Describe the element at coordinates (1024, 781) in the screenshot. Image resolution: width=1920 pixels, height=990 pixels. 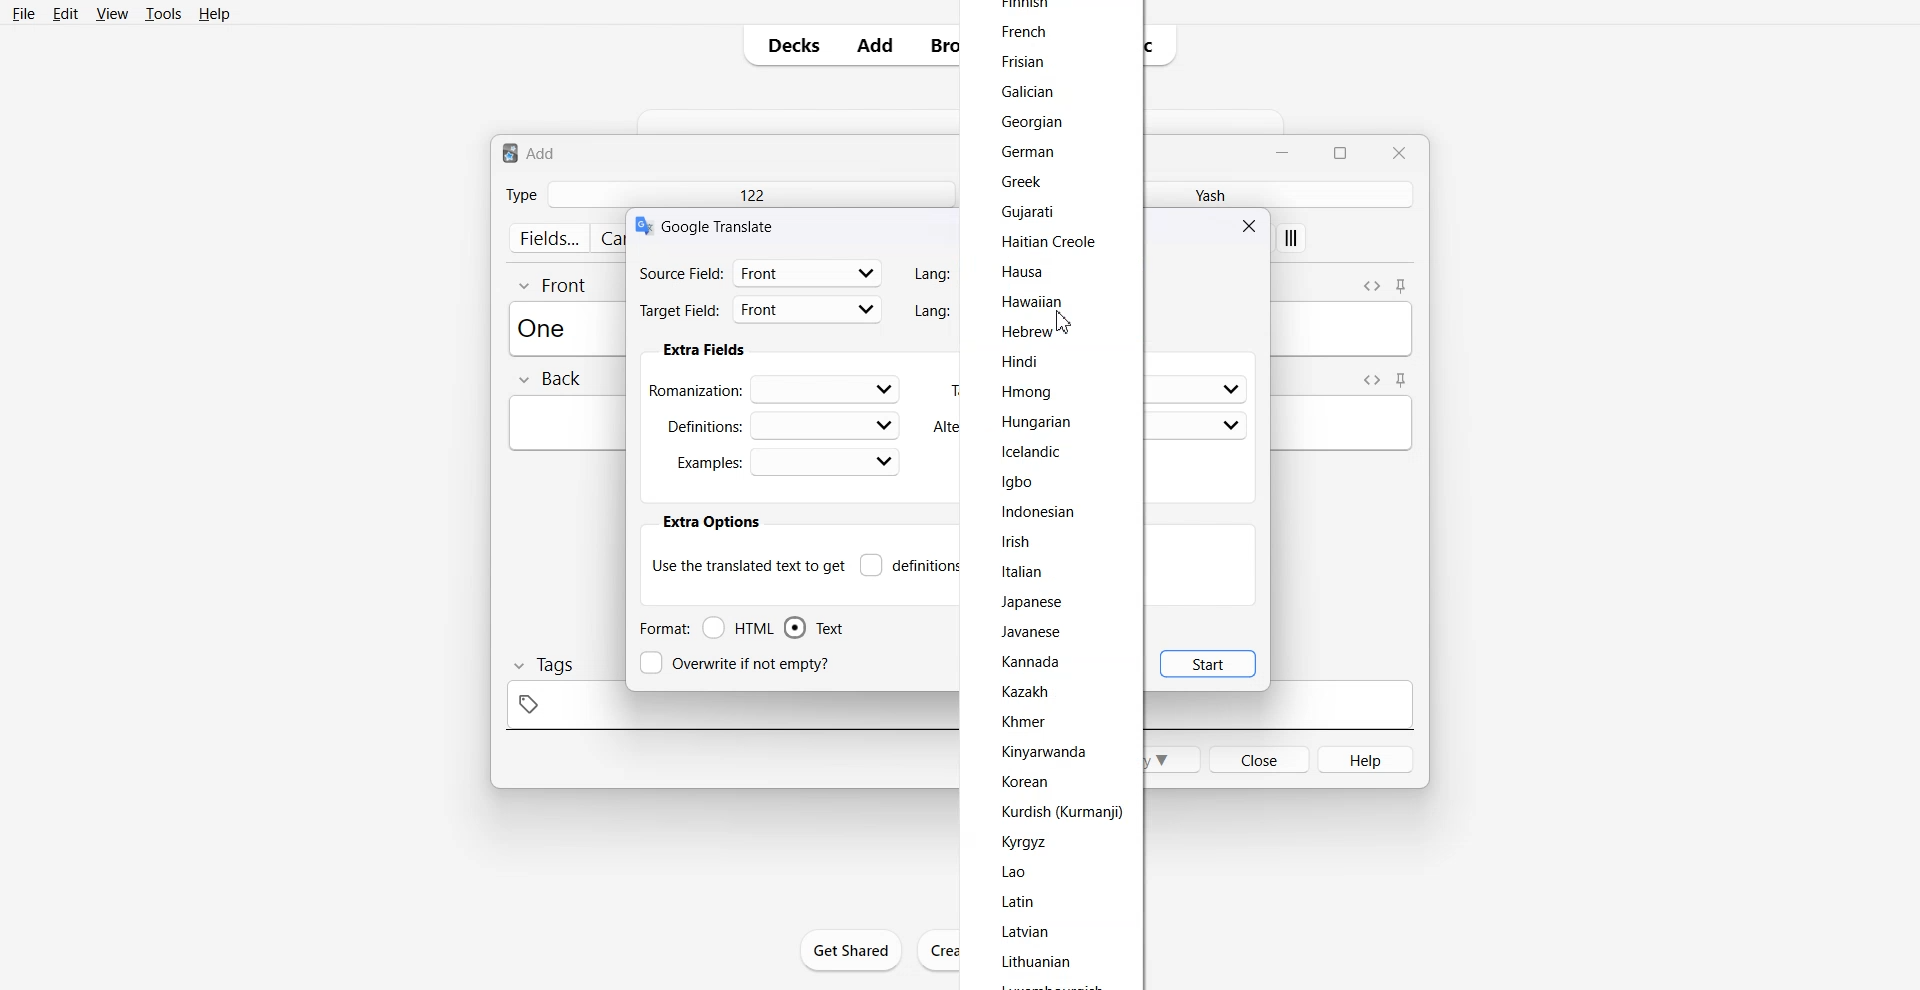
I see `Korean` at that location.